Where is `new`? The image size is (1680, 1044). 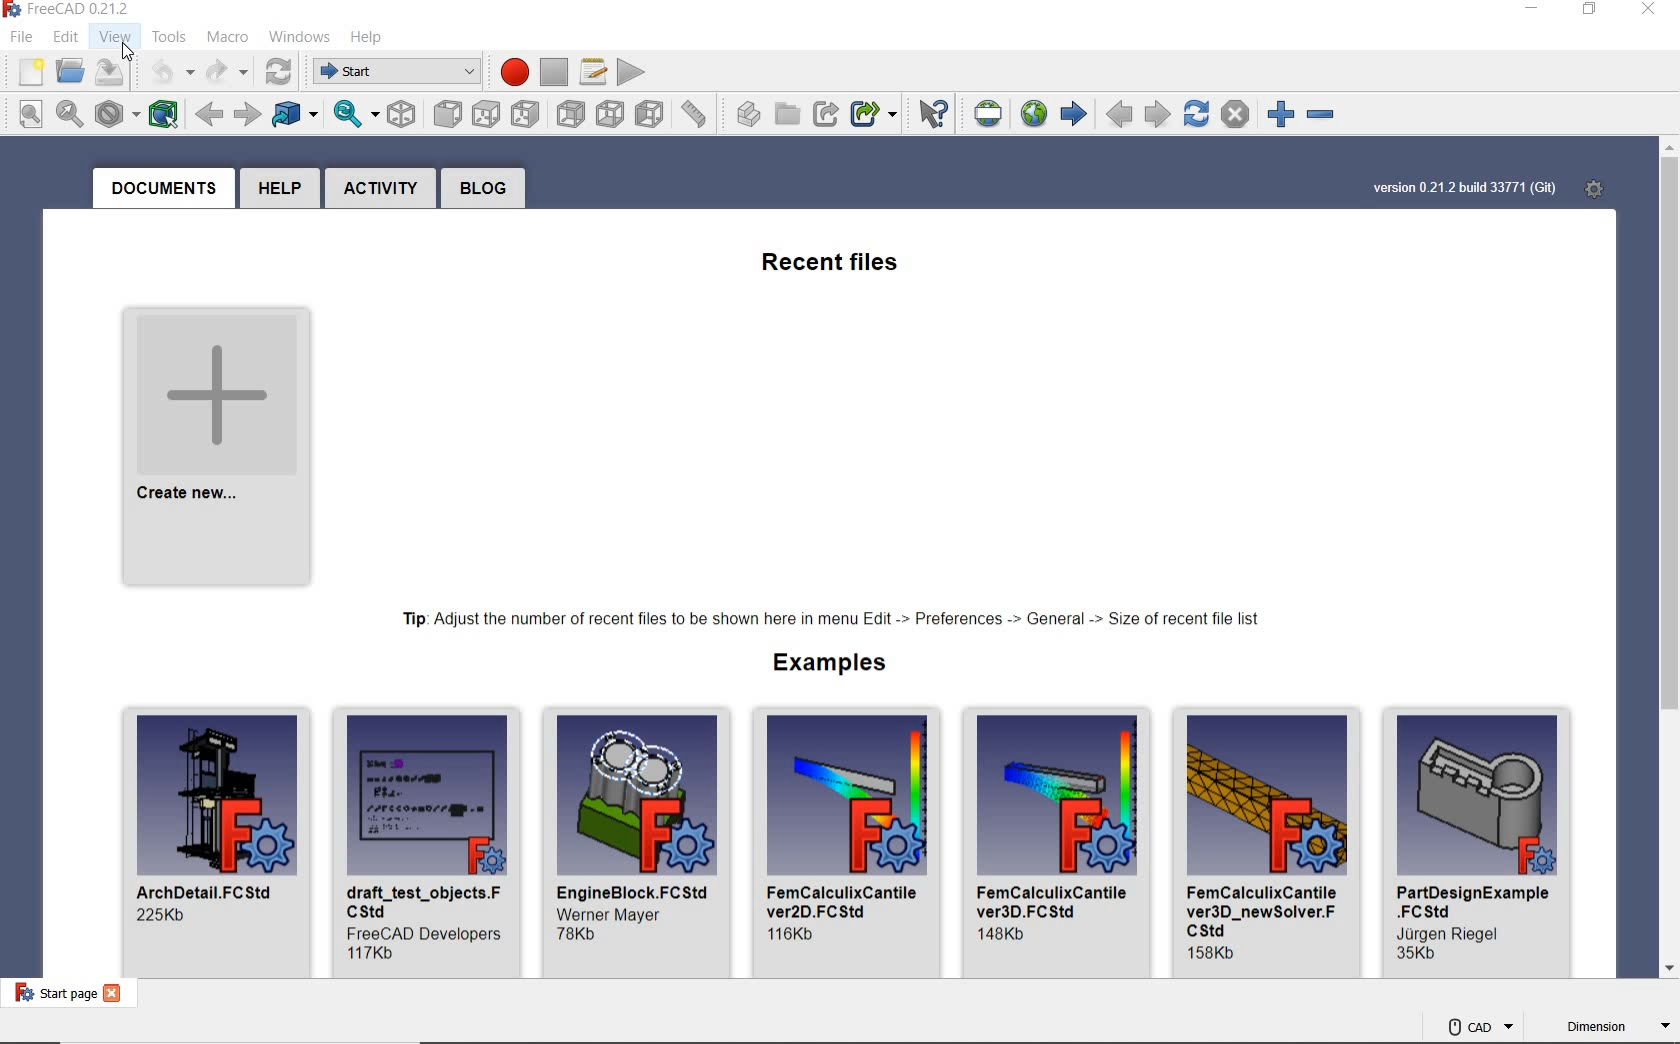 new is located at coordinates (29, 73).